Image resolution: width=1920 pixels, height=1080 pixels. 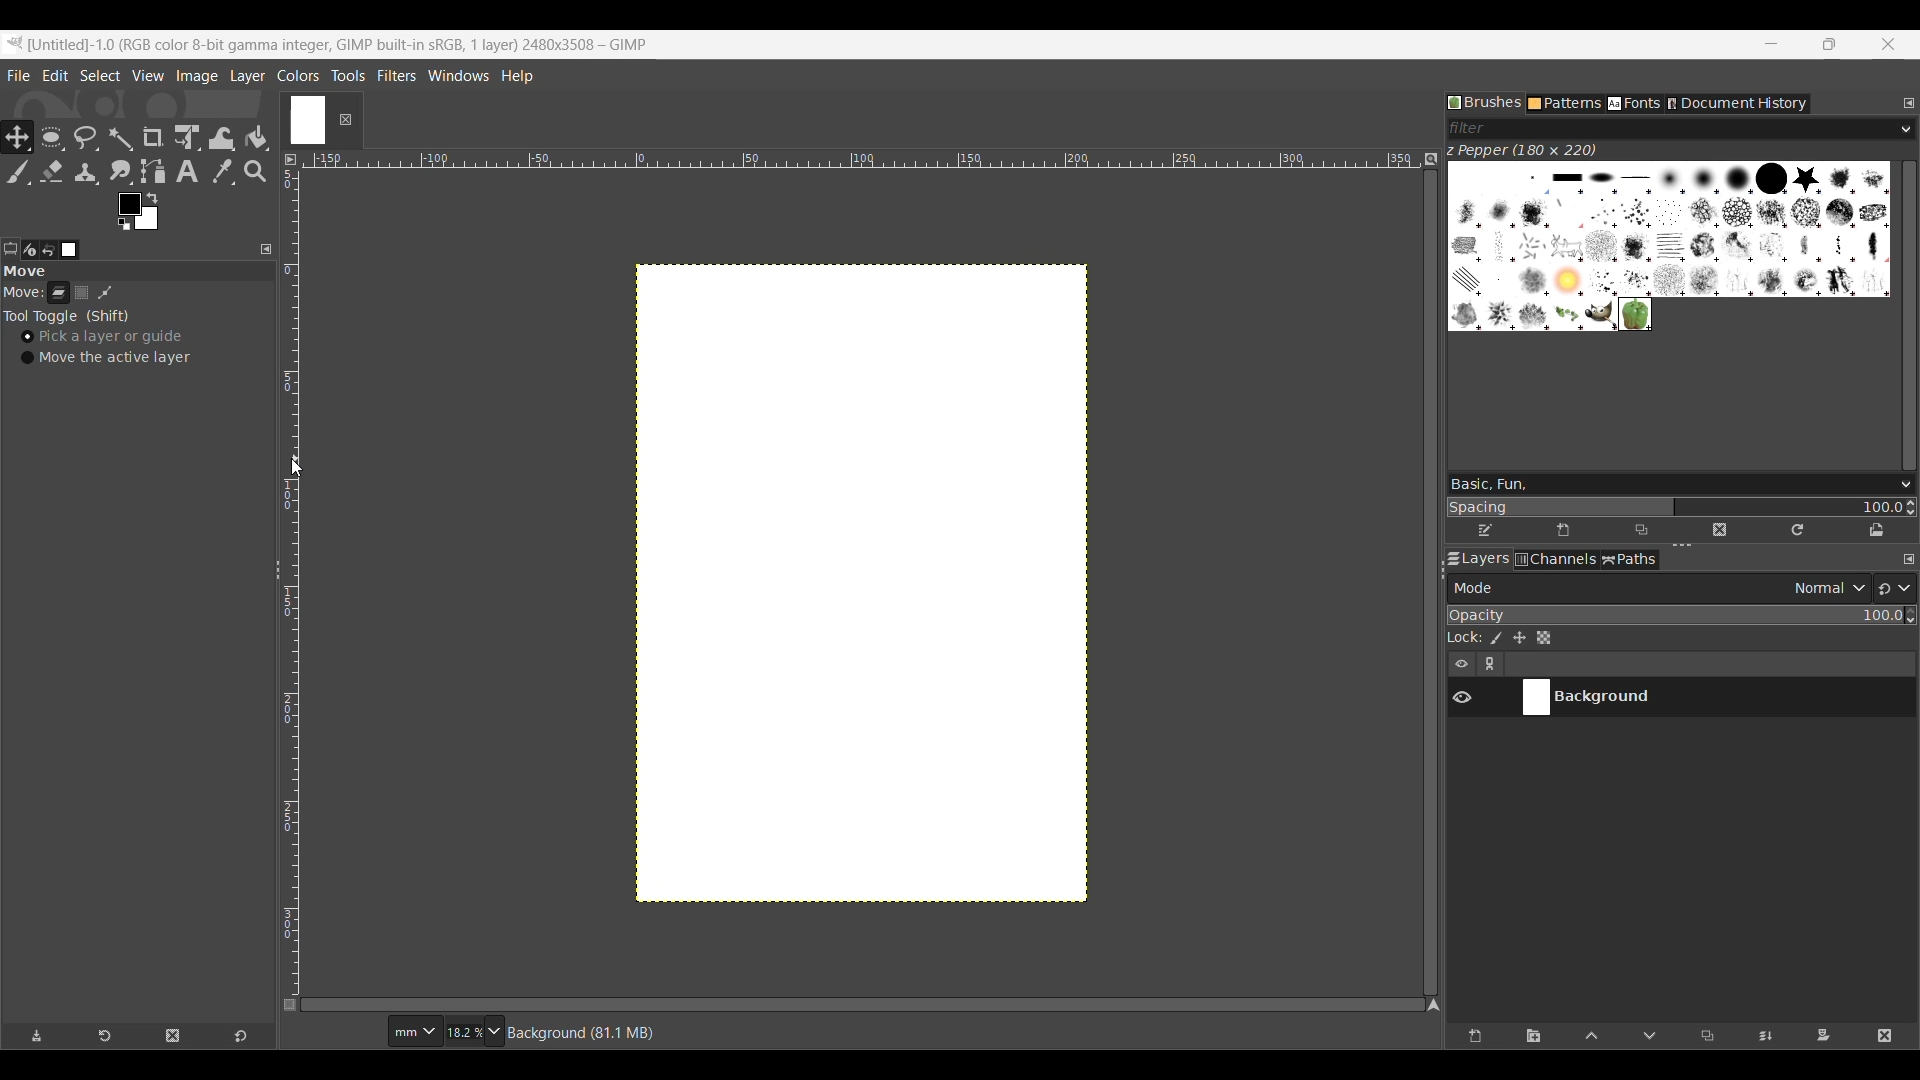 I want to click on Restore tool preset, so click(x=105, y=1037).